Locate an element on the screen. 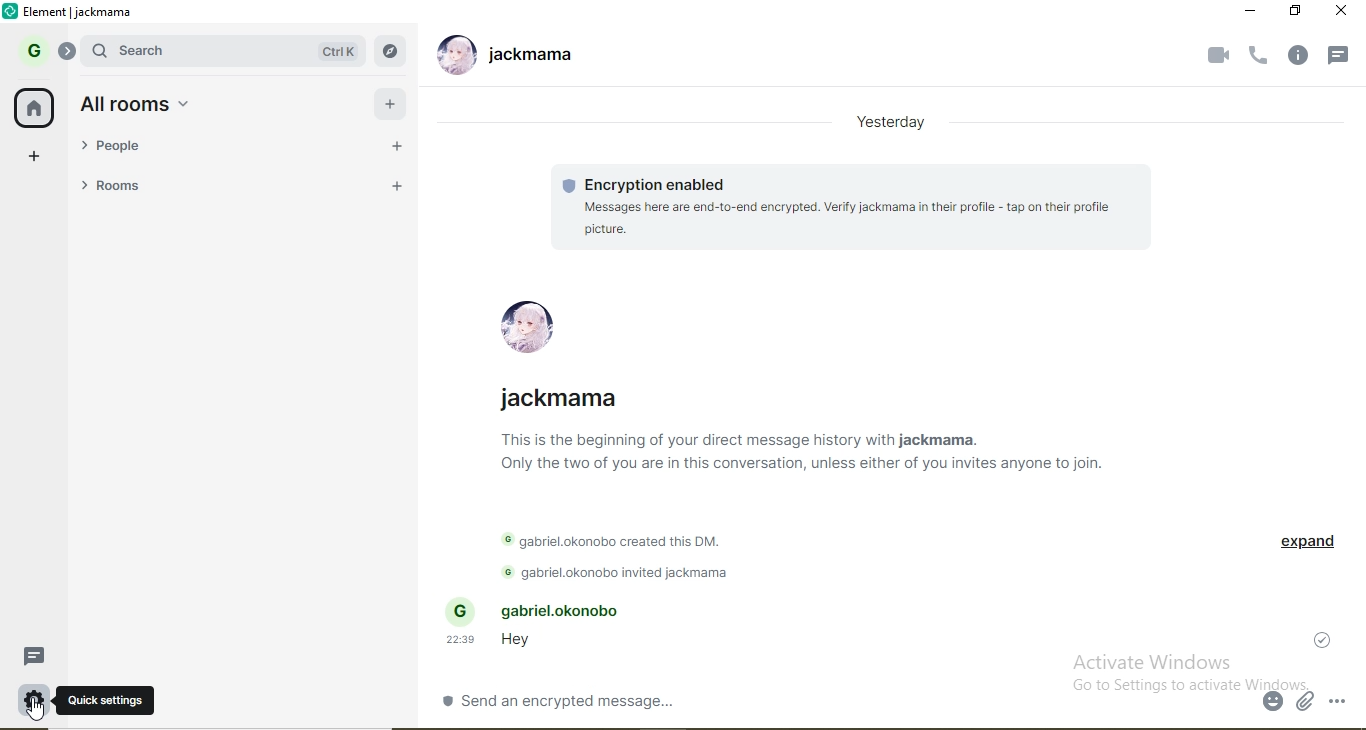 The image size is (1366, 730). rooms is located at coordinates (130, 188).